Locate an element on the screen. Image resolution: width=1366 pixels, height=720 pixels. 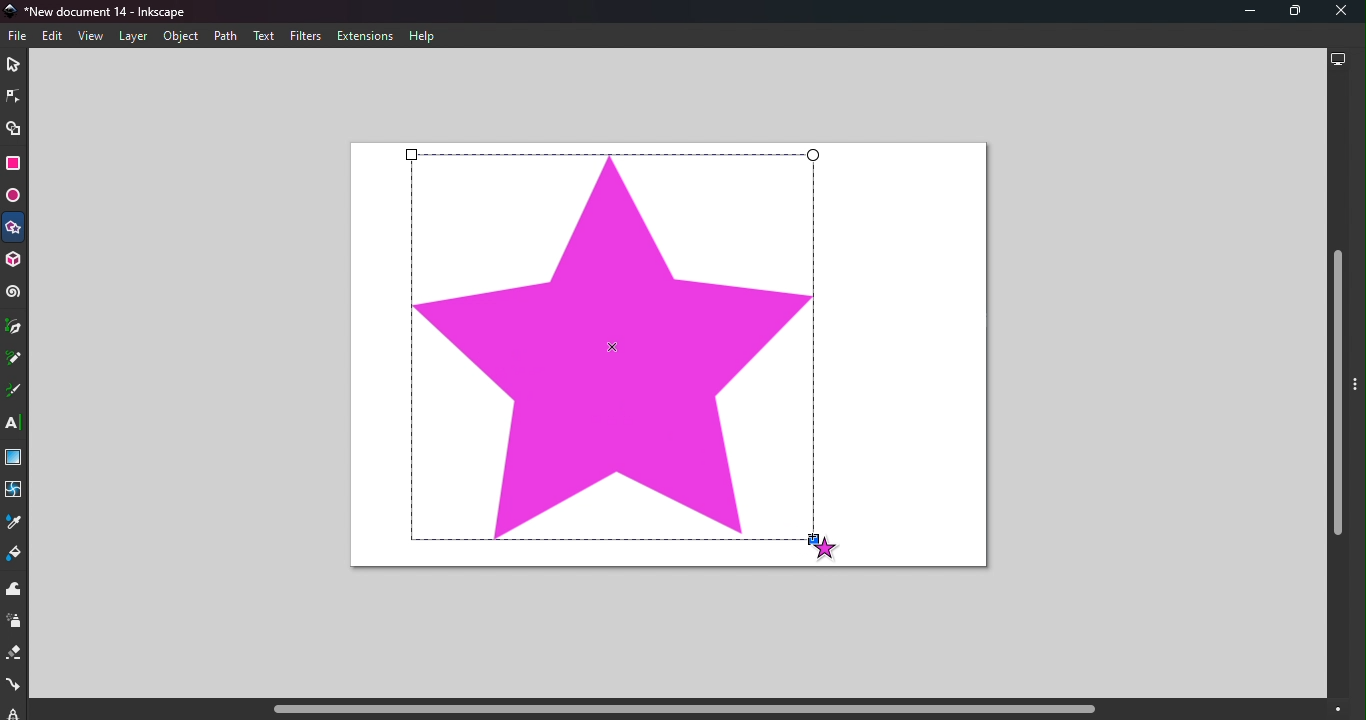
Vertical scroll bar is located at coordinates (1338, 388).